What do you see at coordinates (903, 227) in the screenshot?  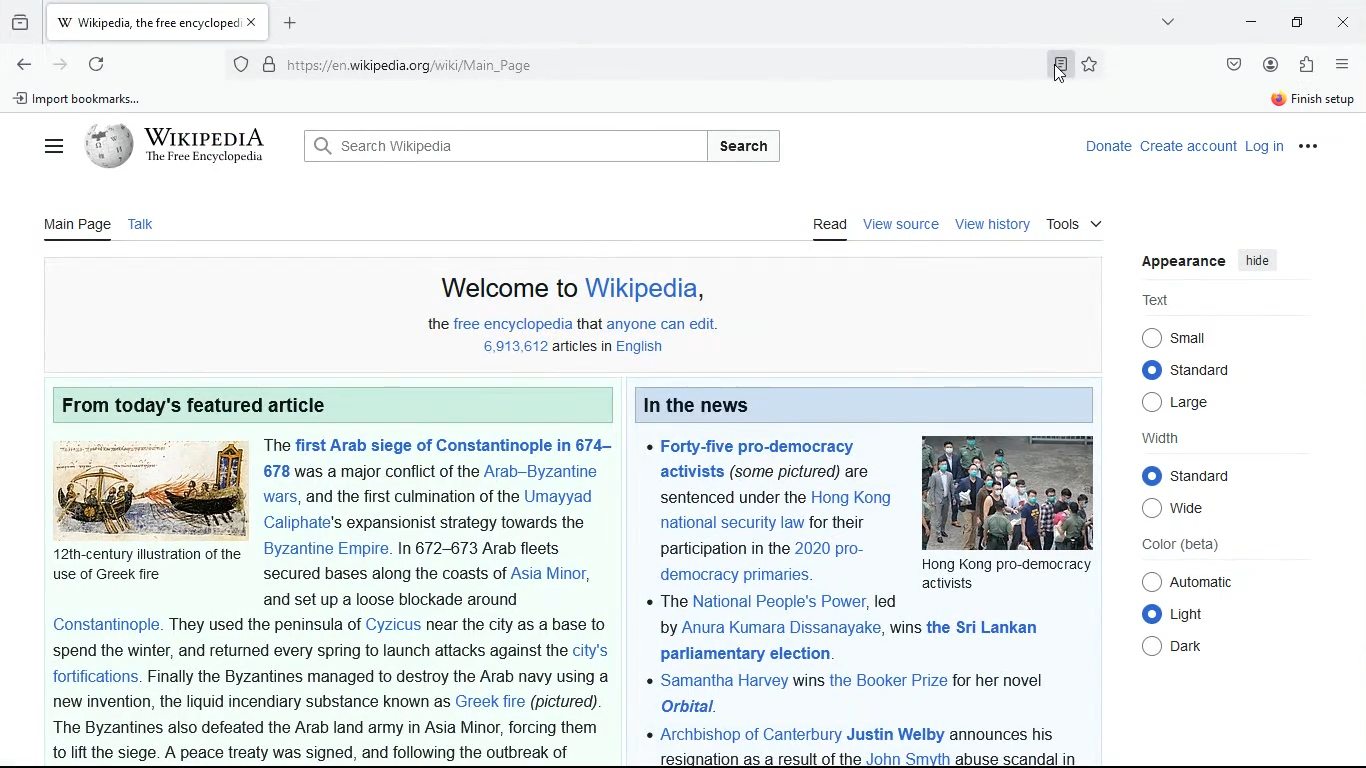 I see `view source` at bounding box center [903, 227].